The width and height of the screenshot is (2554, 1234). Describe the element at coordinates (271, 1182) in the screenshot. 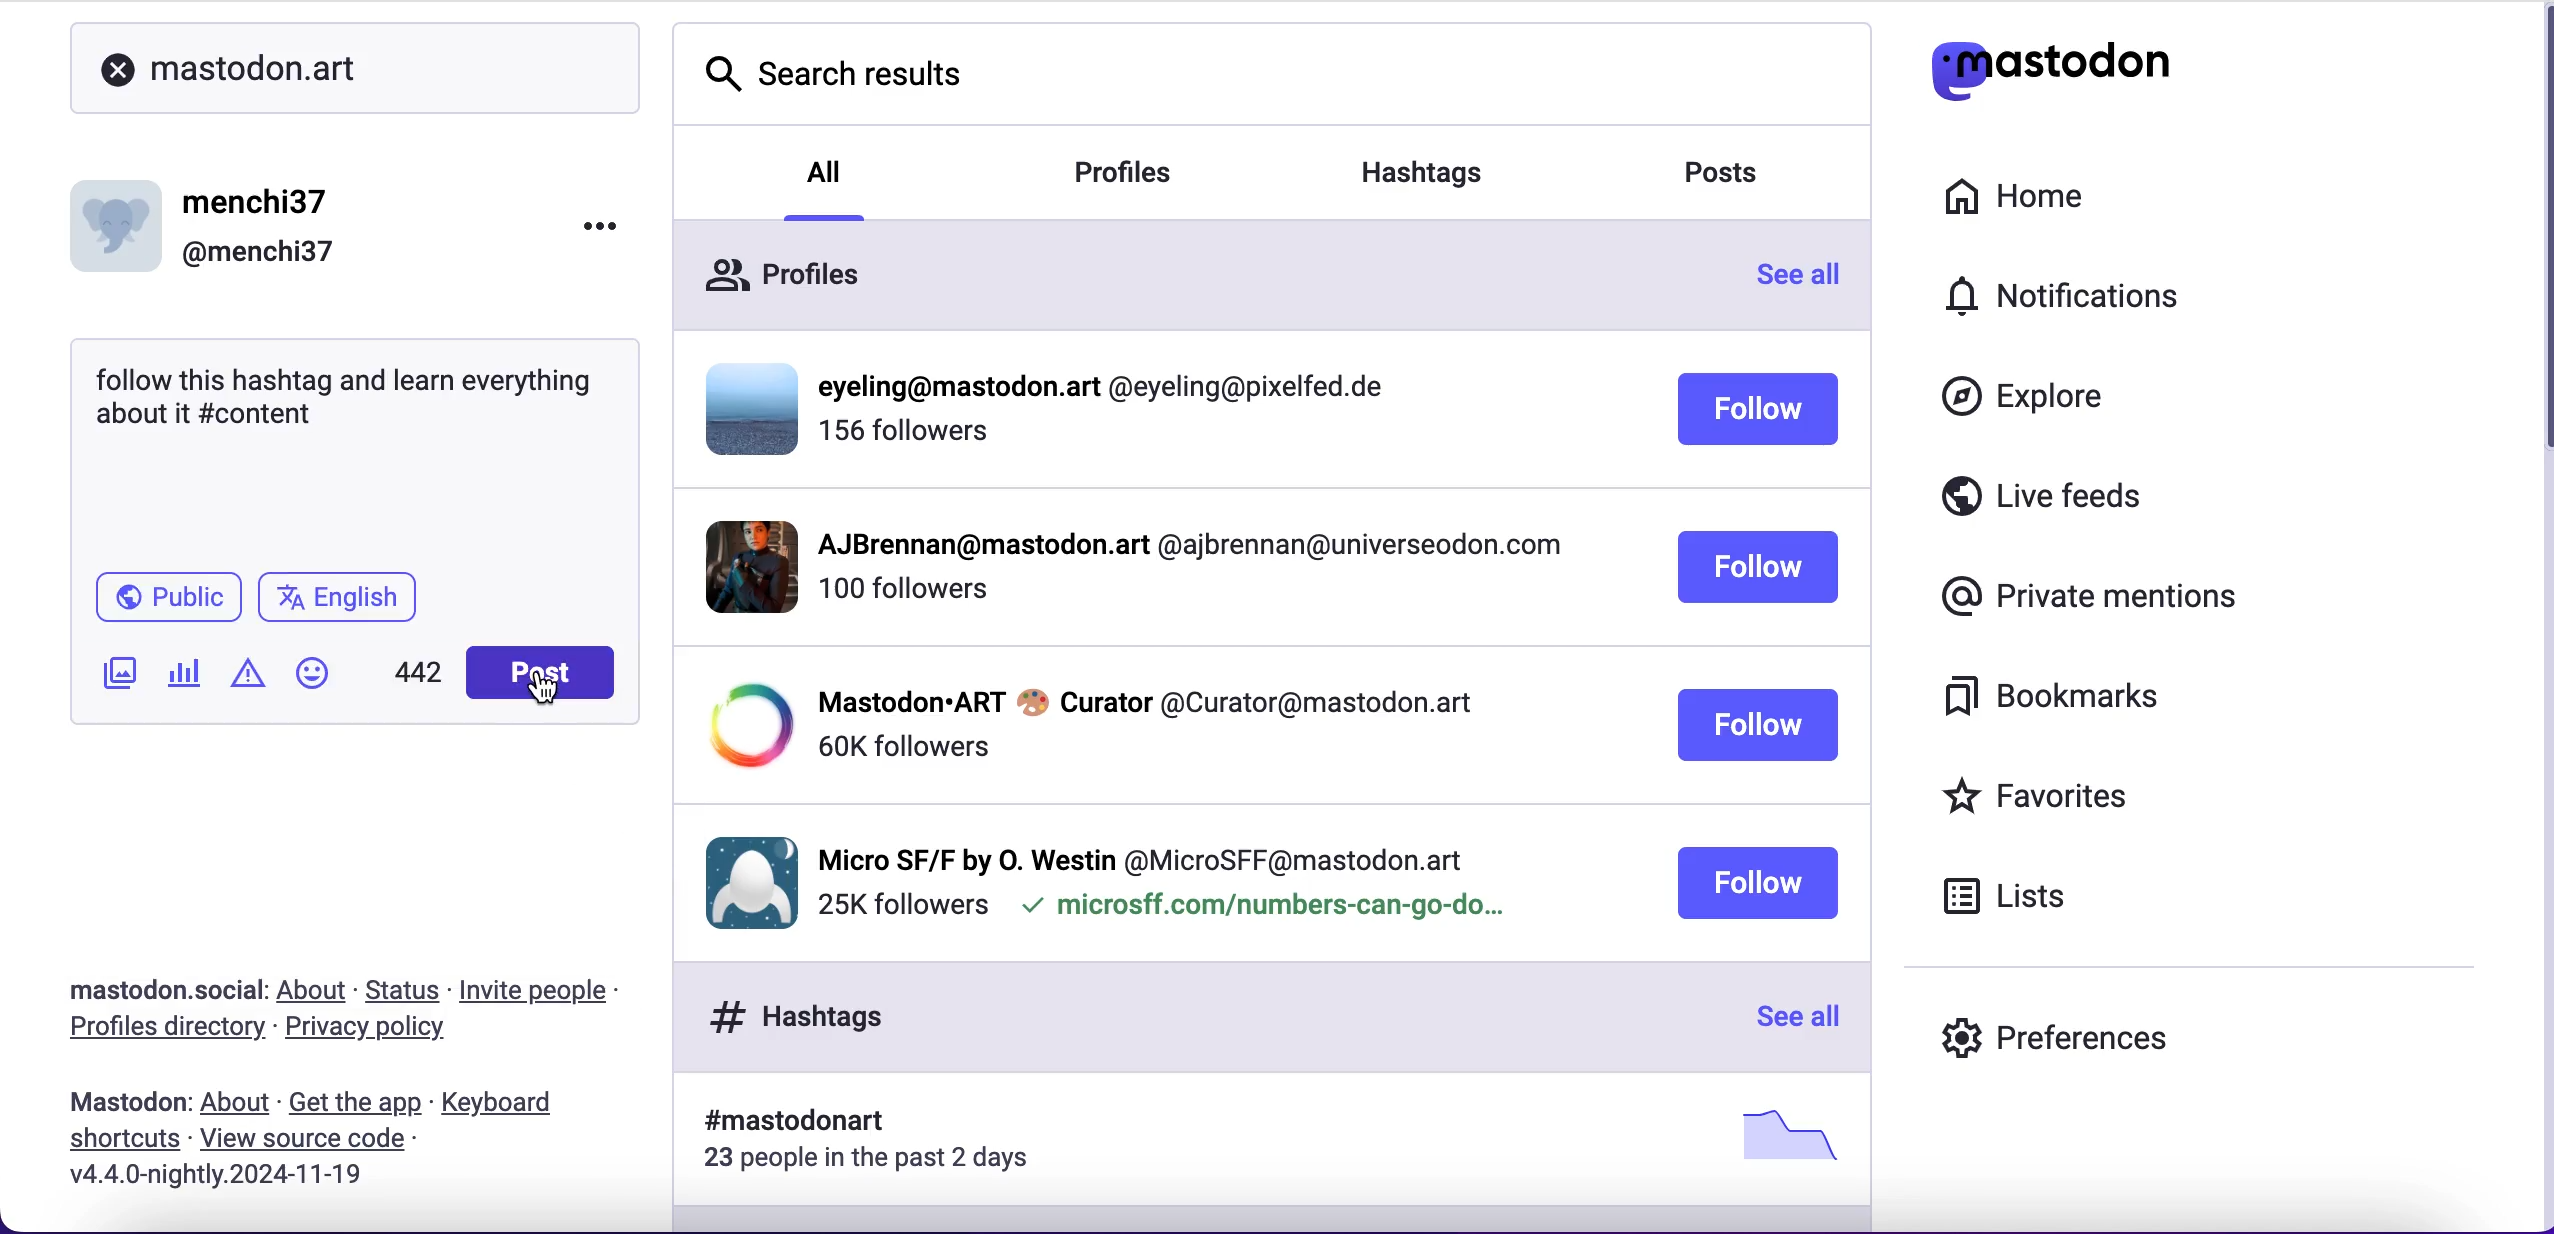

I see `2024-11-19` at that location.